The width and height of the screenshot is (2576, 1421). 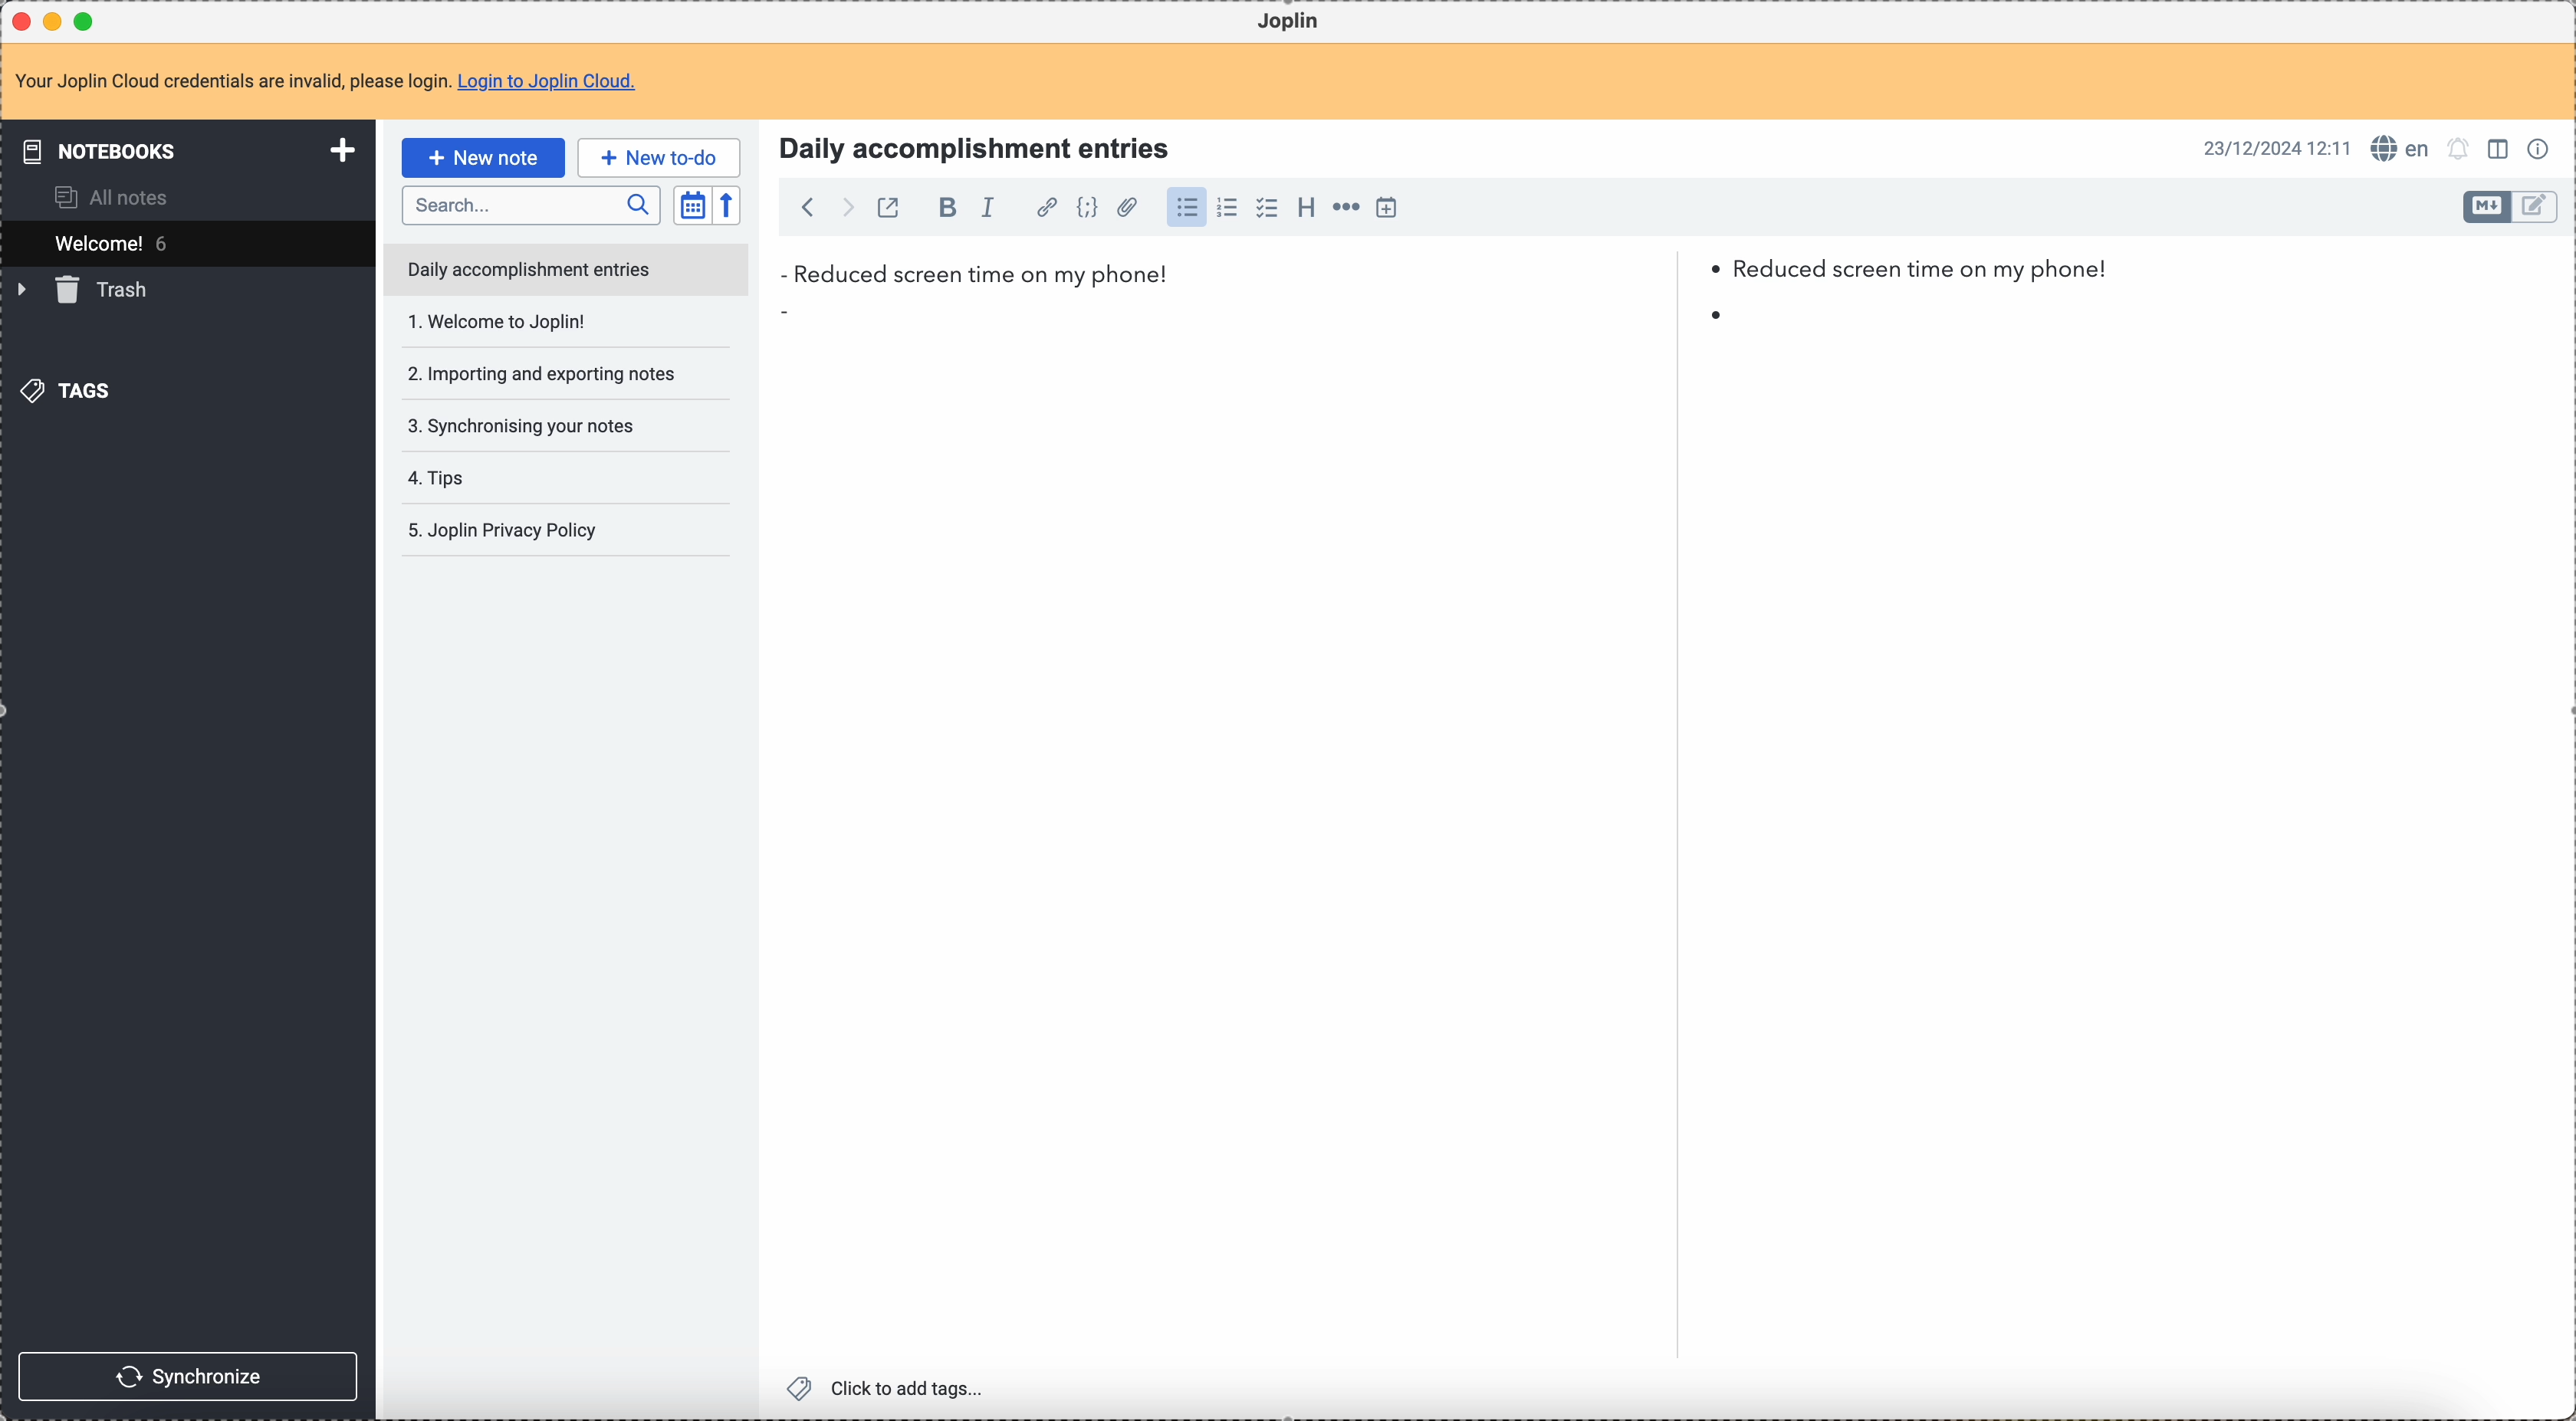 What do you see at coordinates (1306, 208) in the screenshot?
I see `heading` at bounding box center [1306, 208].